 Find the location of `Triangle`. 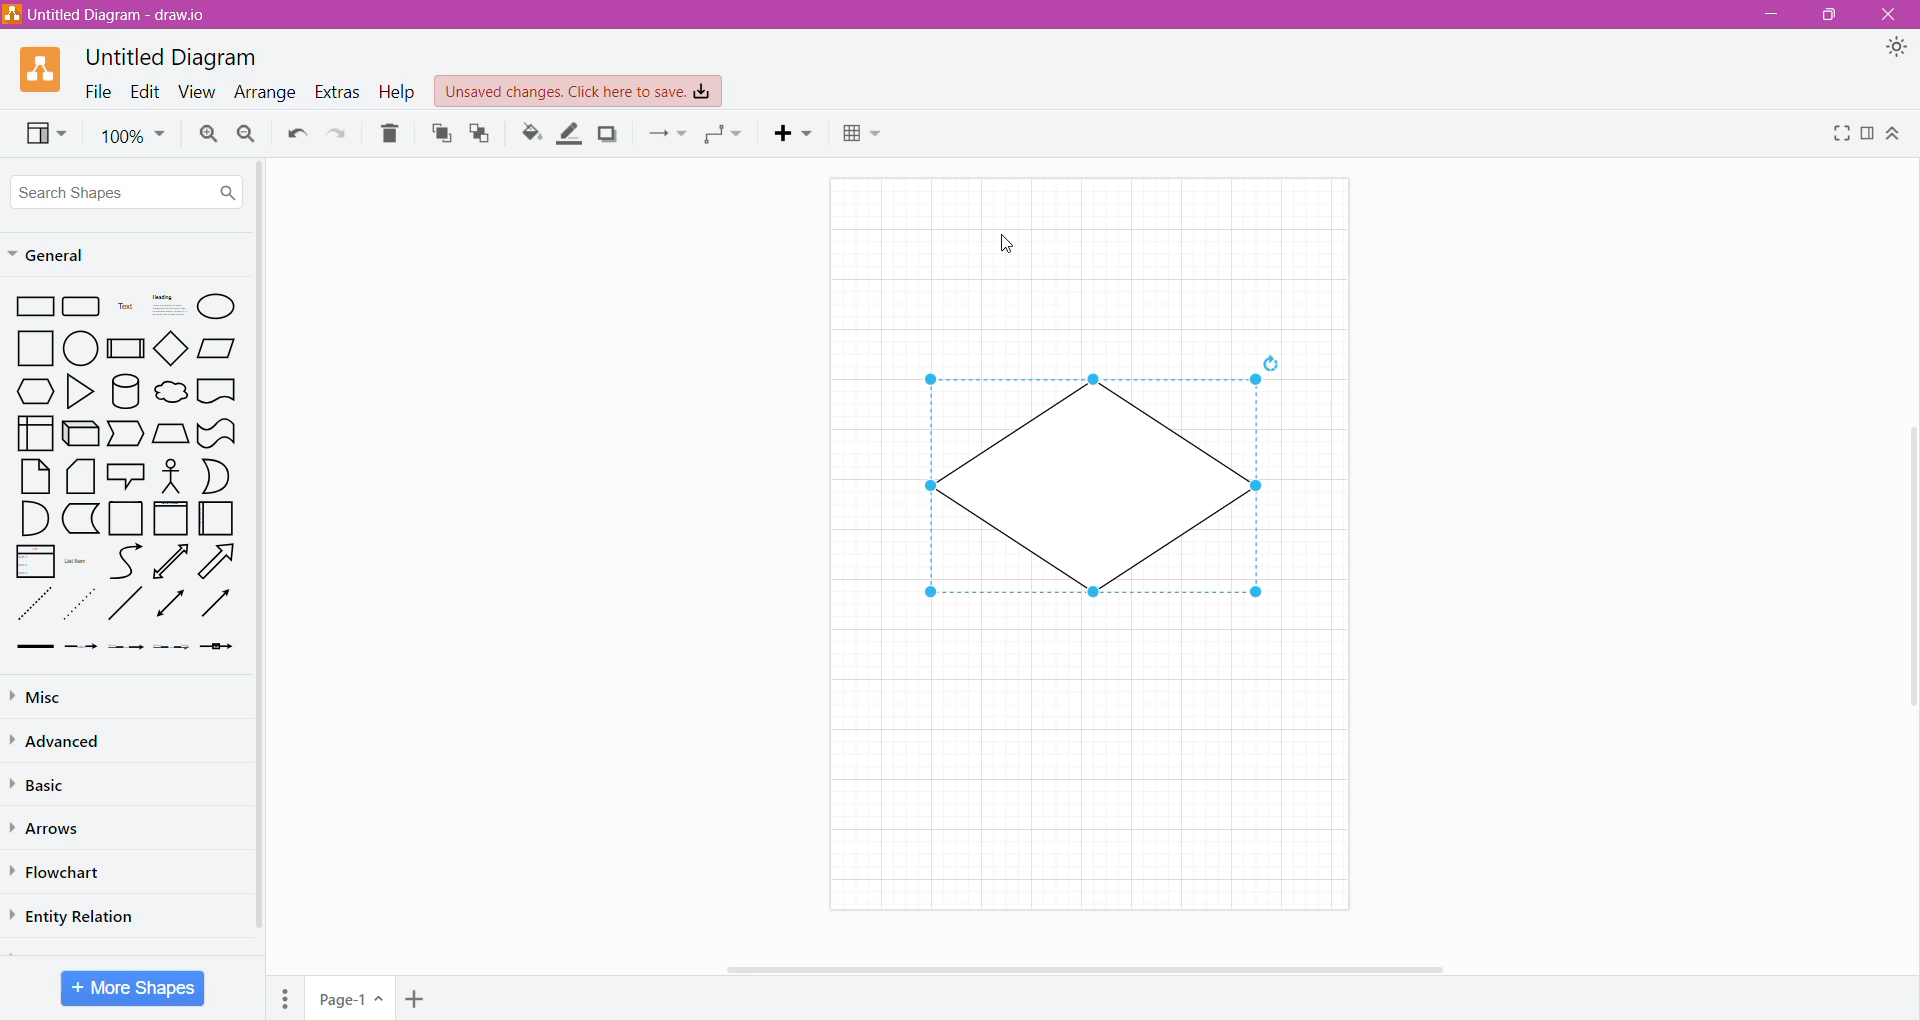

Triangle is located at coordinates (78, 394).